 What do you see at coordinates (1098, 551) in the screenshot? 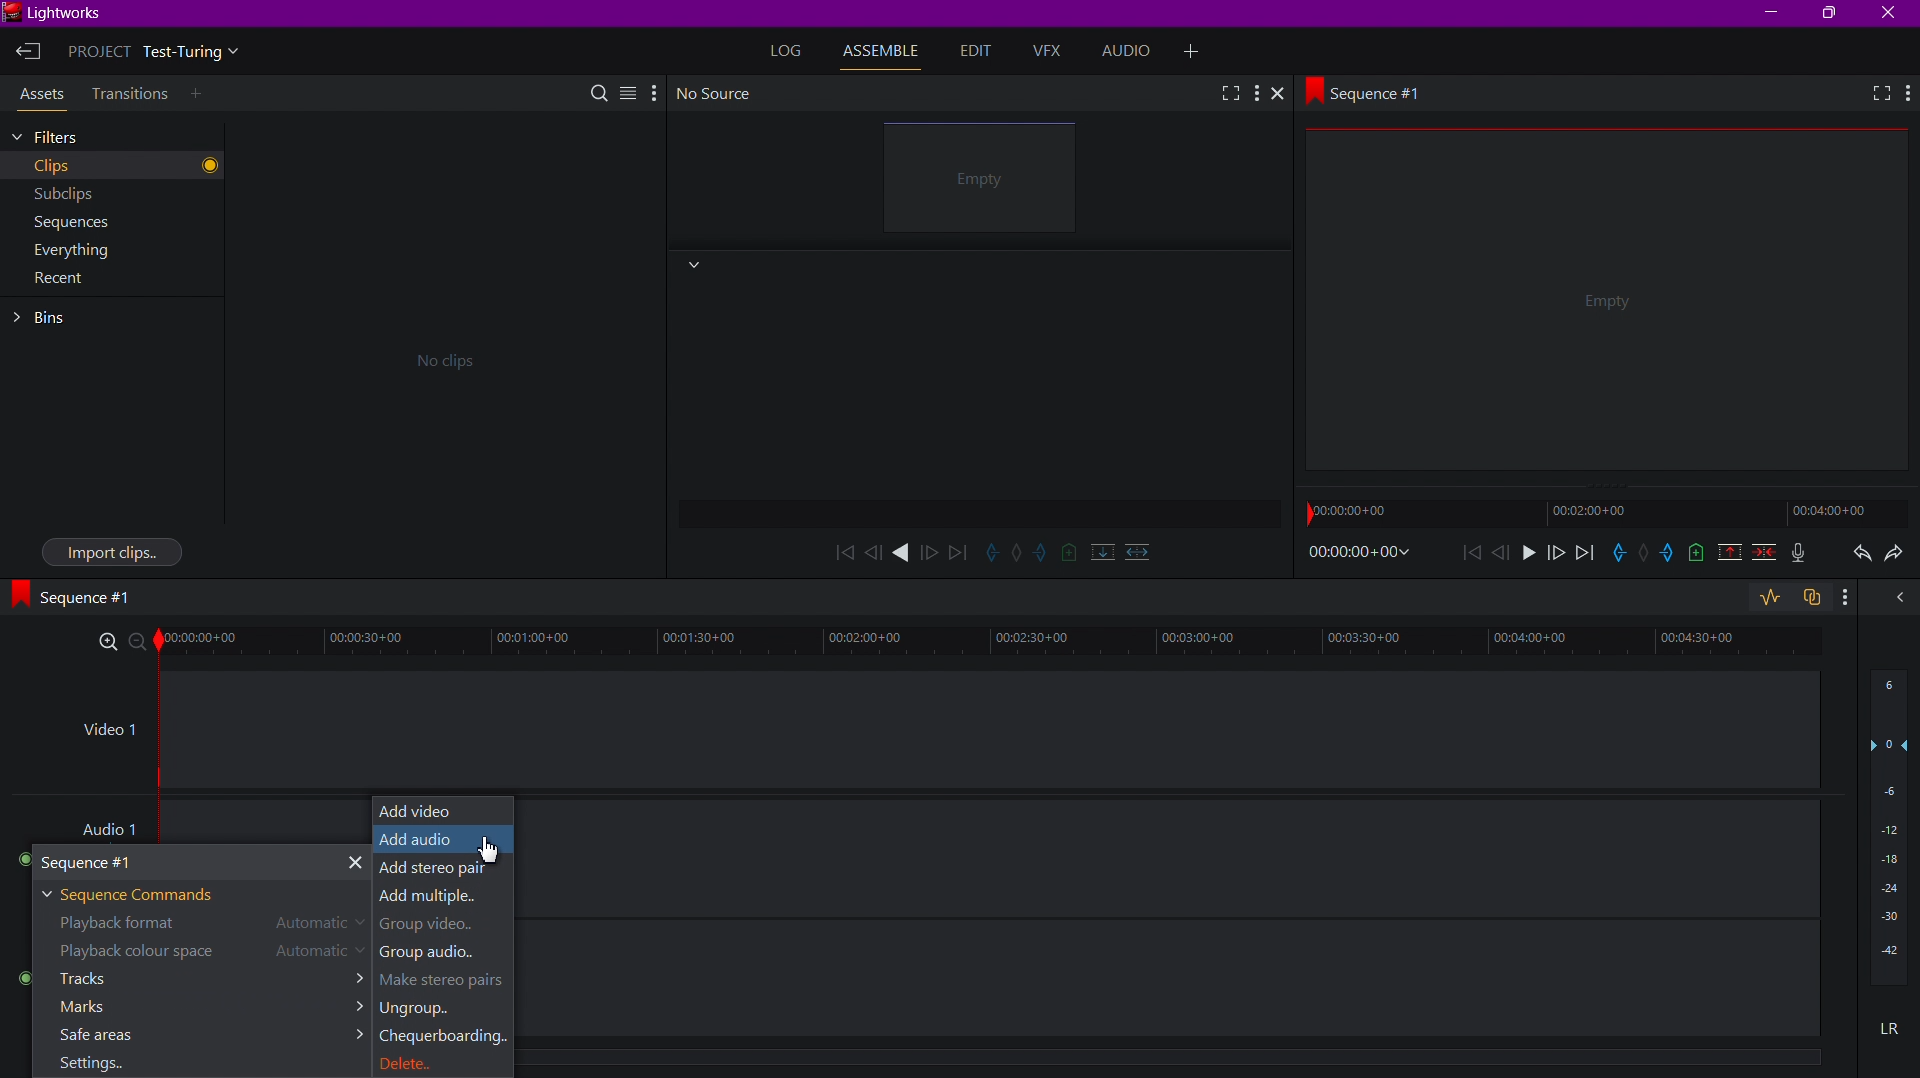
I see `vertical break` at bounding box center [1098, 551].